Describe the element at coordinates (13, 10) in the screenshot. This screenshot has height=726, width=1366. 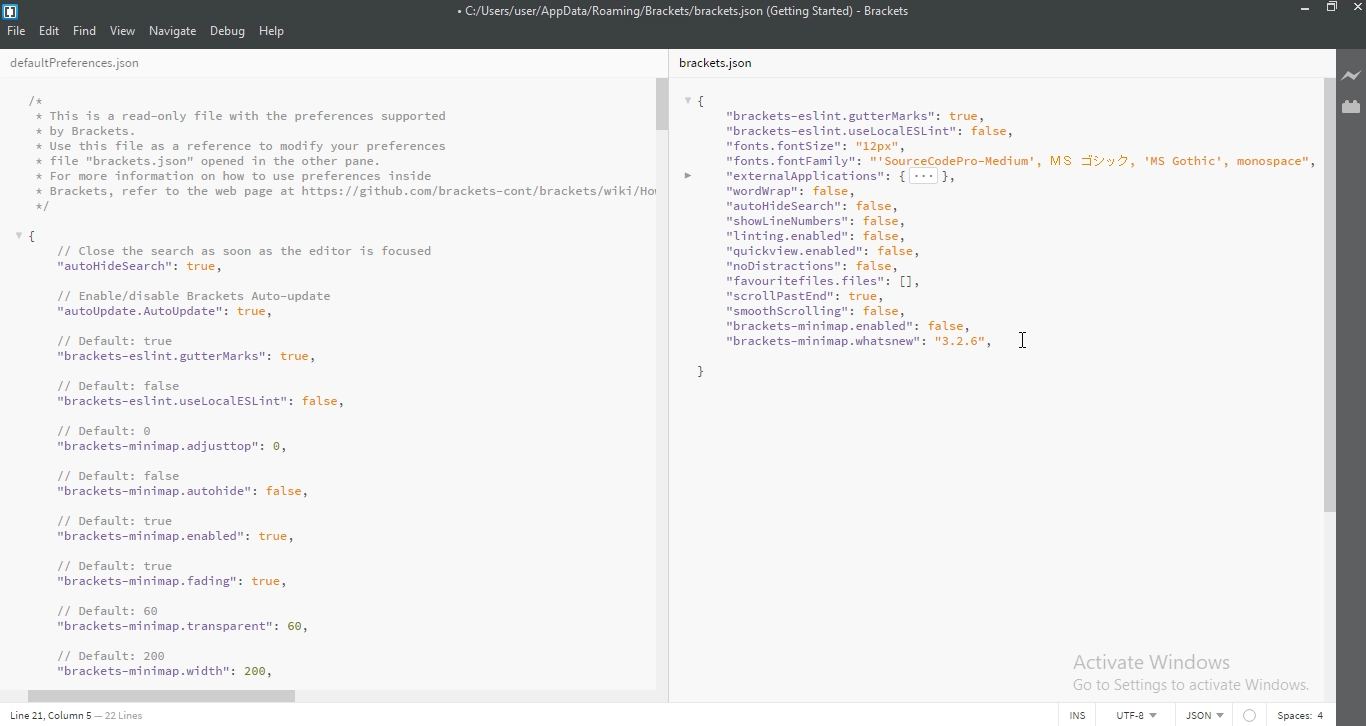
I see `Logo` at that location.